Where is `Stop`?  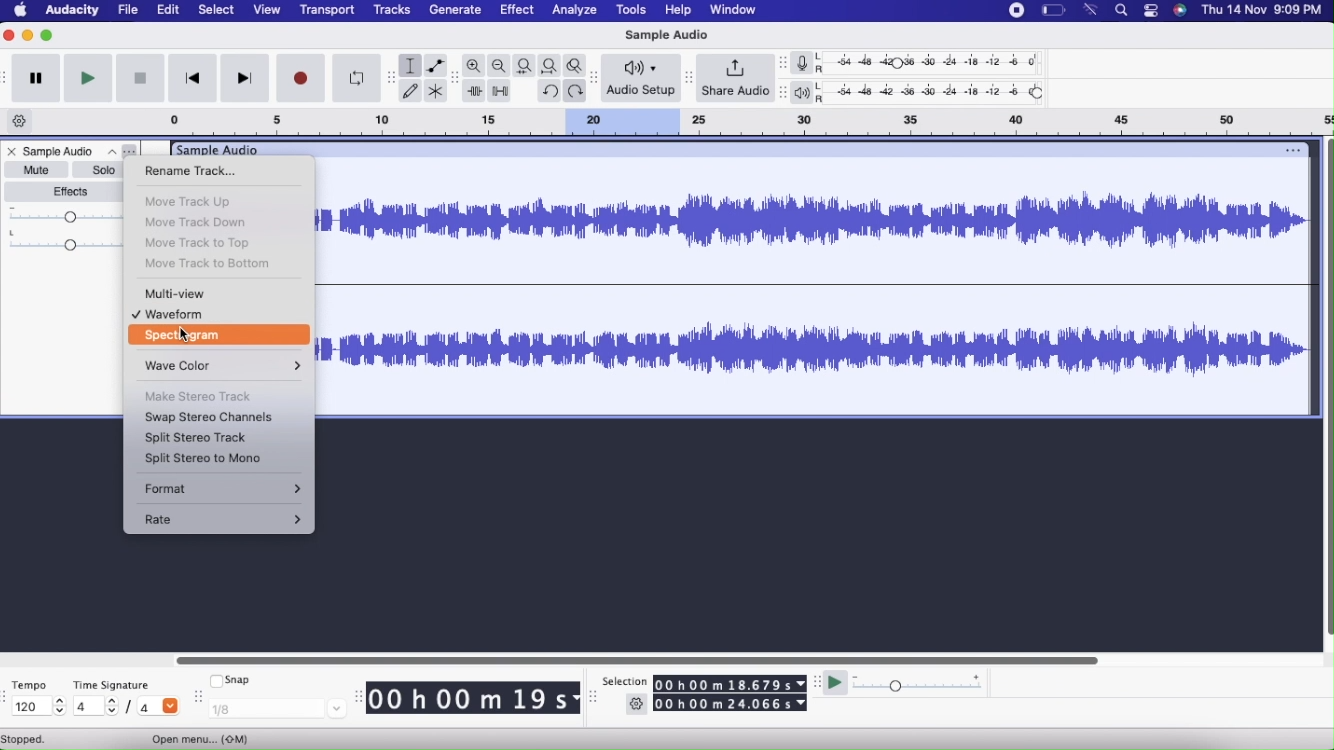 Stop is located at coordinates (140, 78).